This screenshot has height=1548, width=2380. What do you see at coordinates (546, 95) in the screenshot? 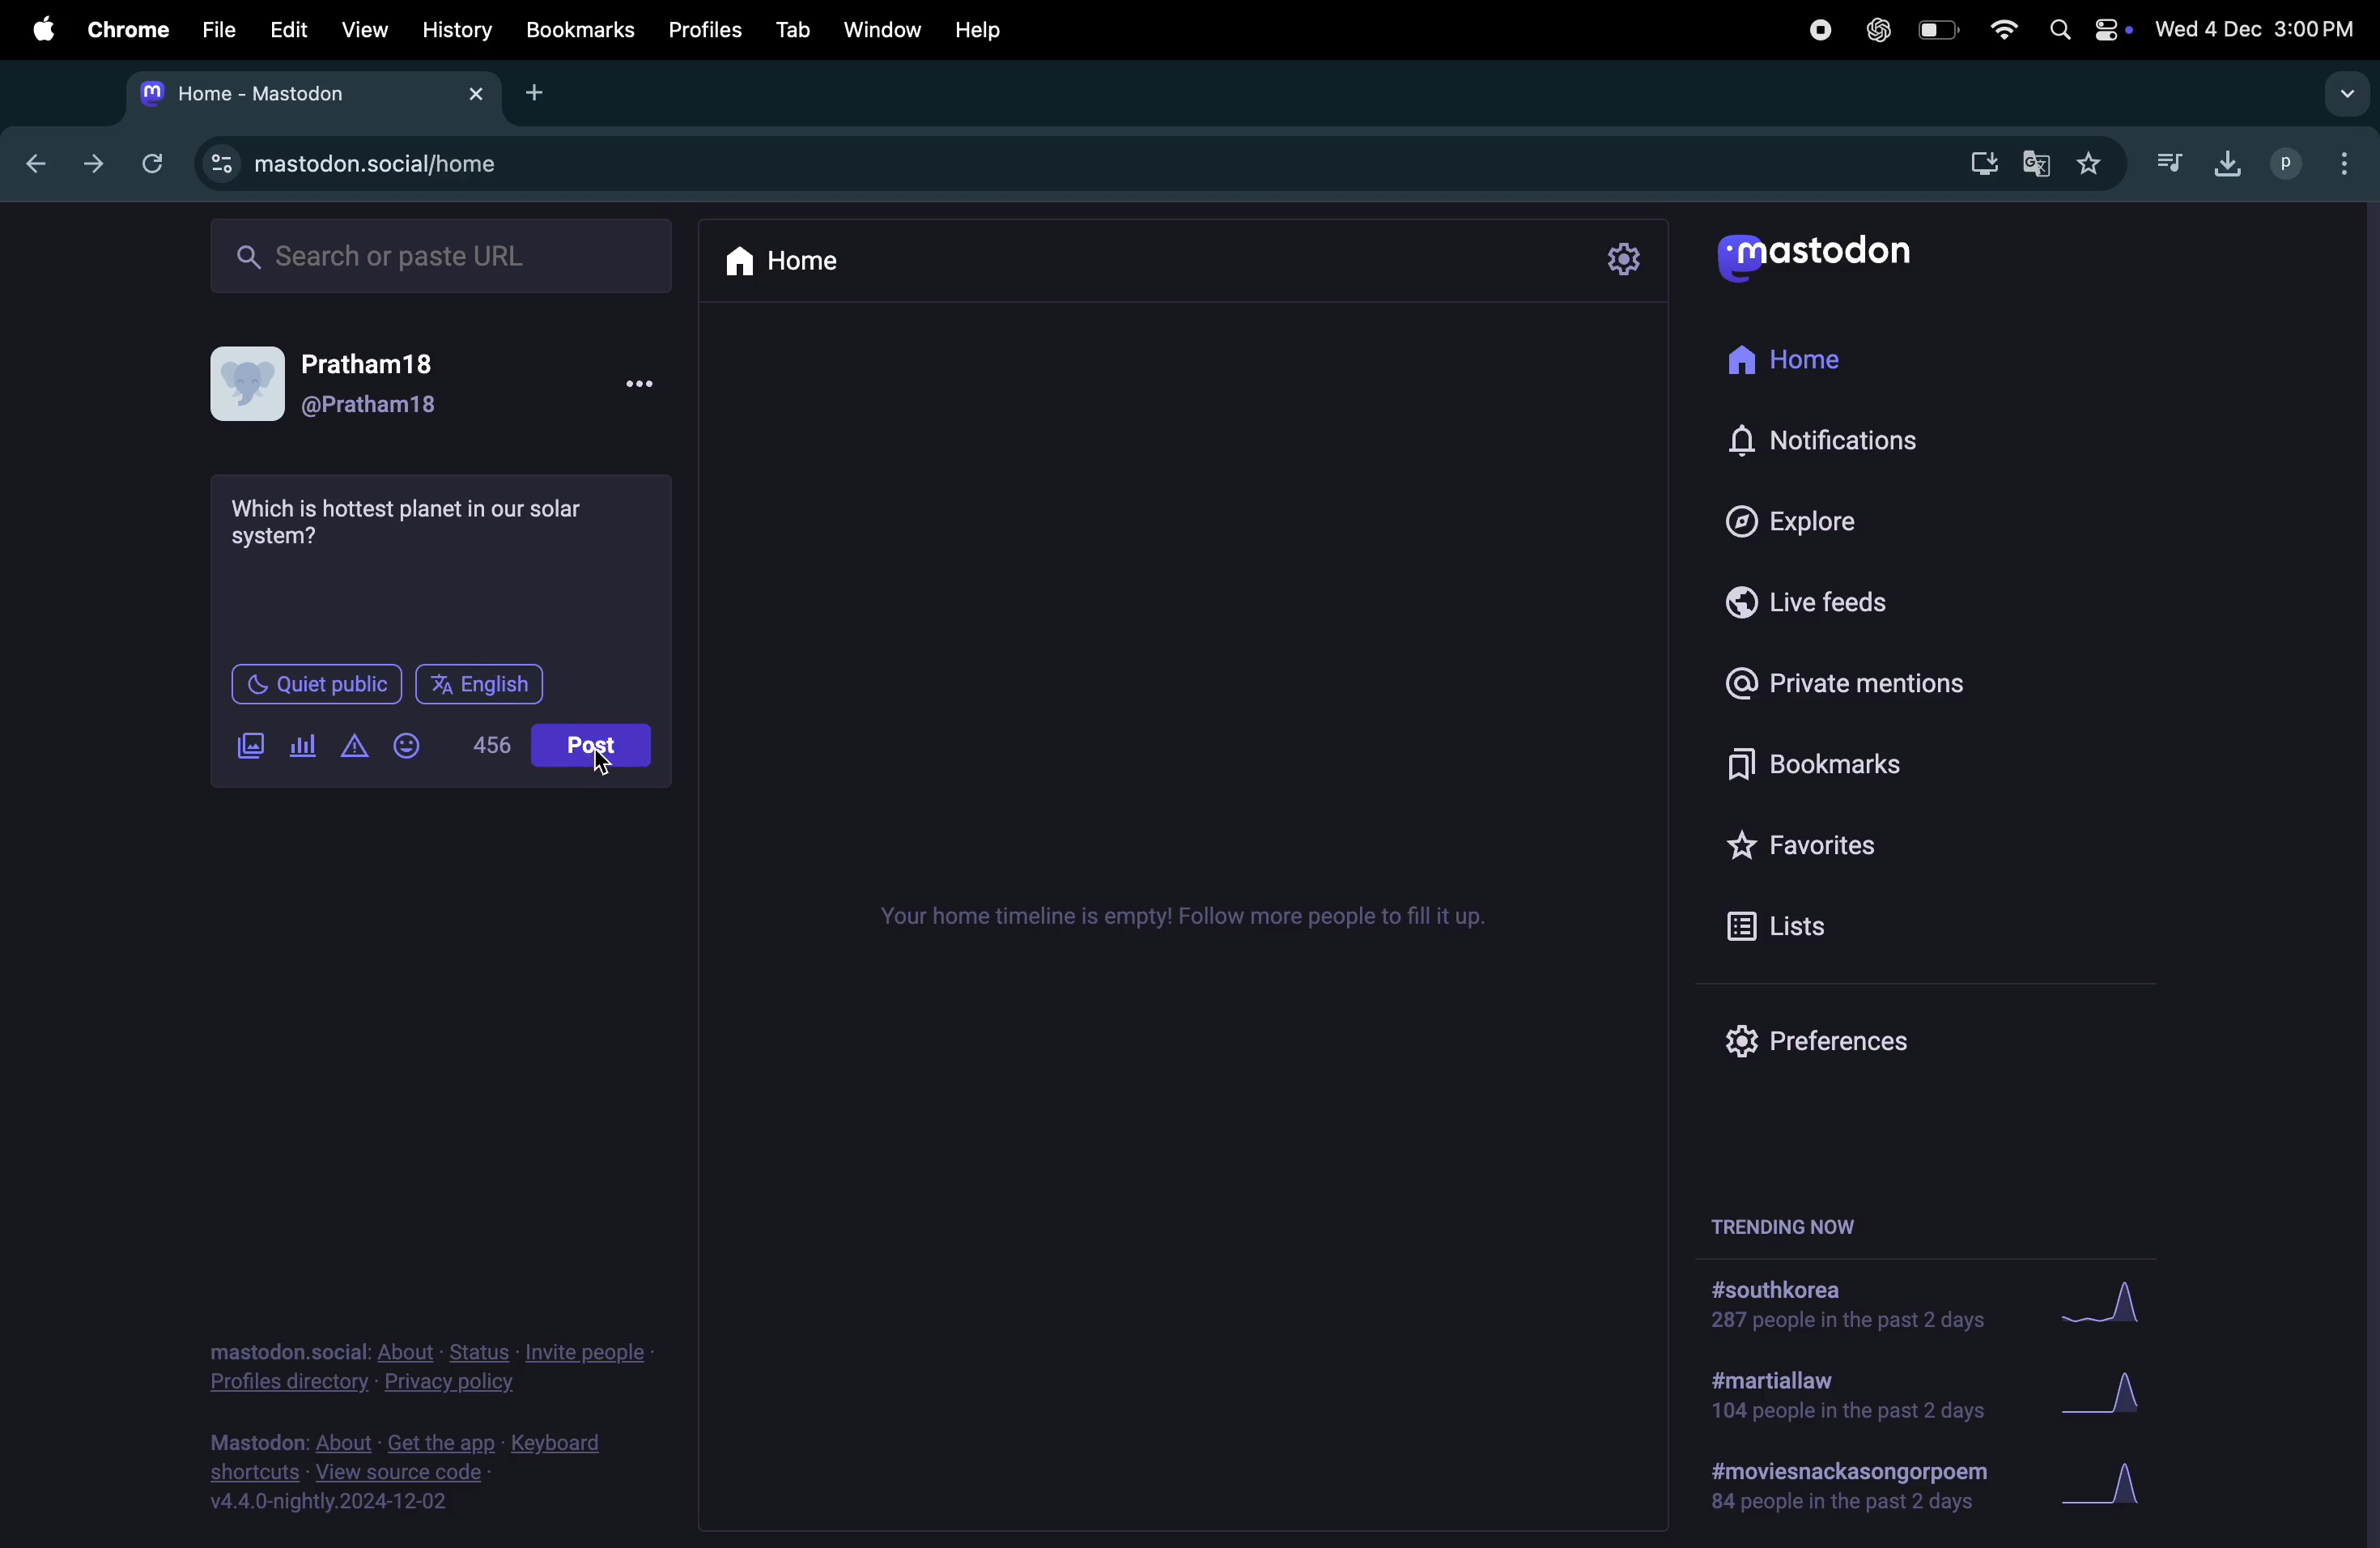
I see `add tab` at bounding box center [546, 95].